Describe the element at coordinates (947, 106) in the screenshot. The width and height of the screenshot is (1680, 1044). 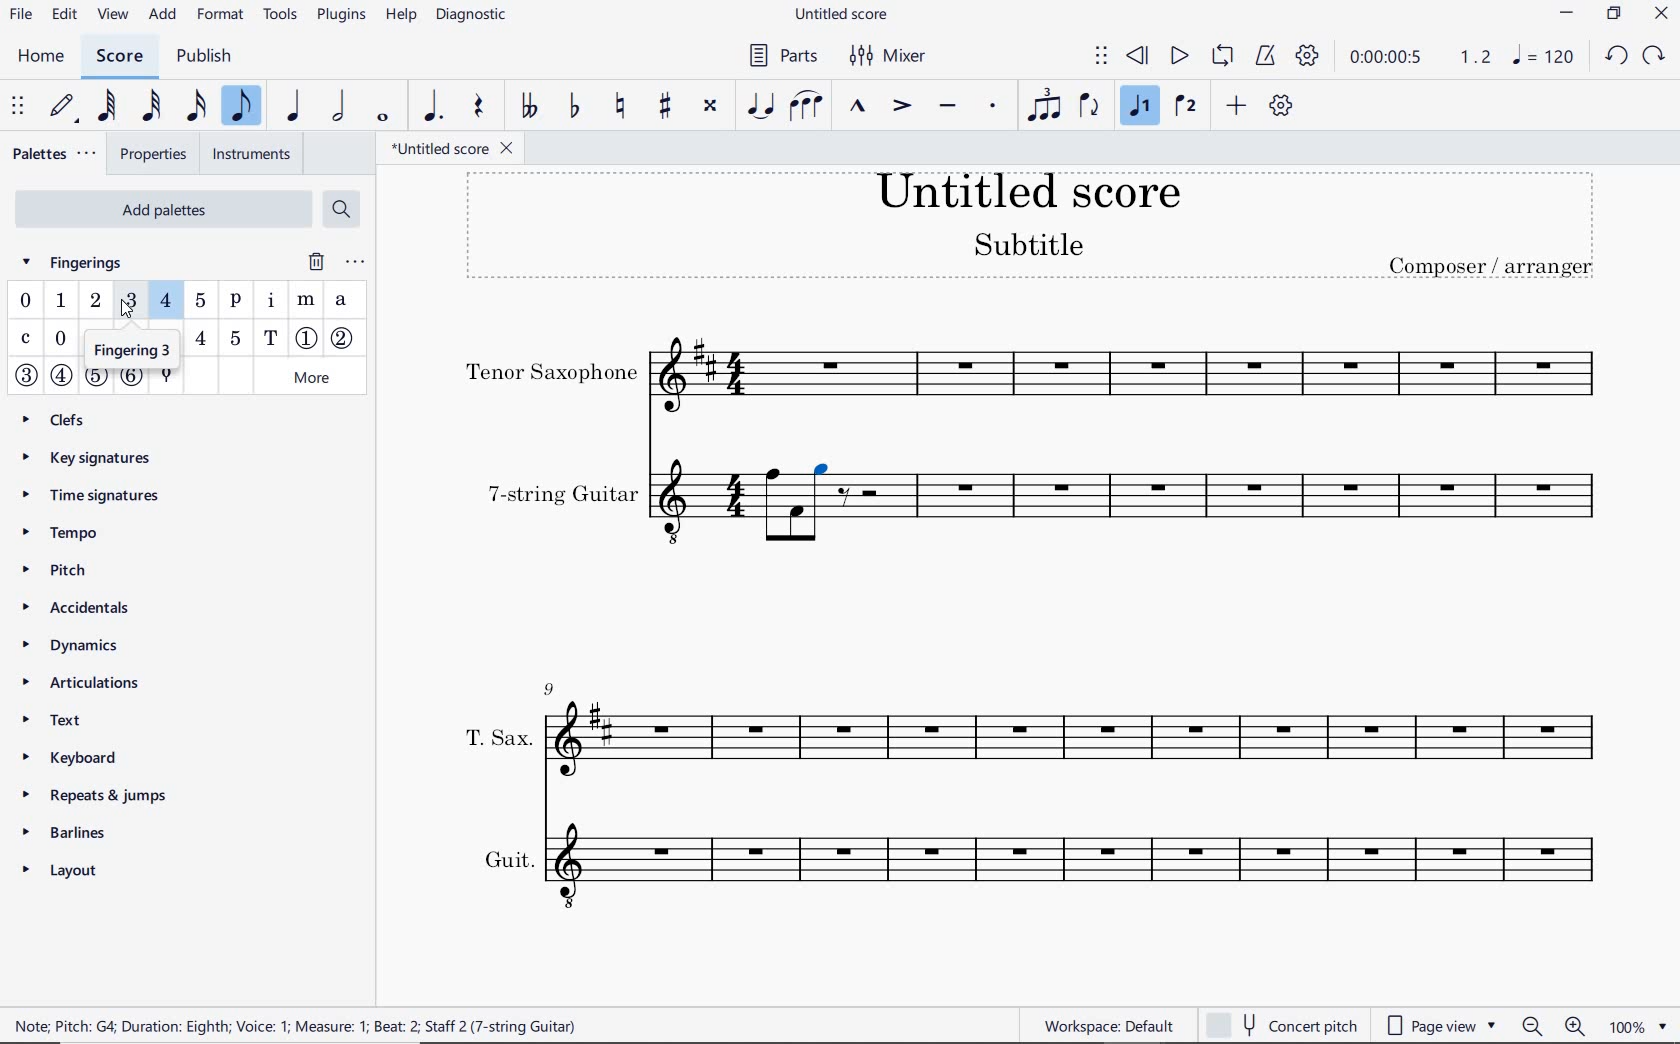
I see `TENUTO` at that location.